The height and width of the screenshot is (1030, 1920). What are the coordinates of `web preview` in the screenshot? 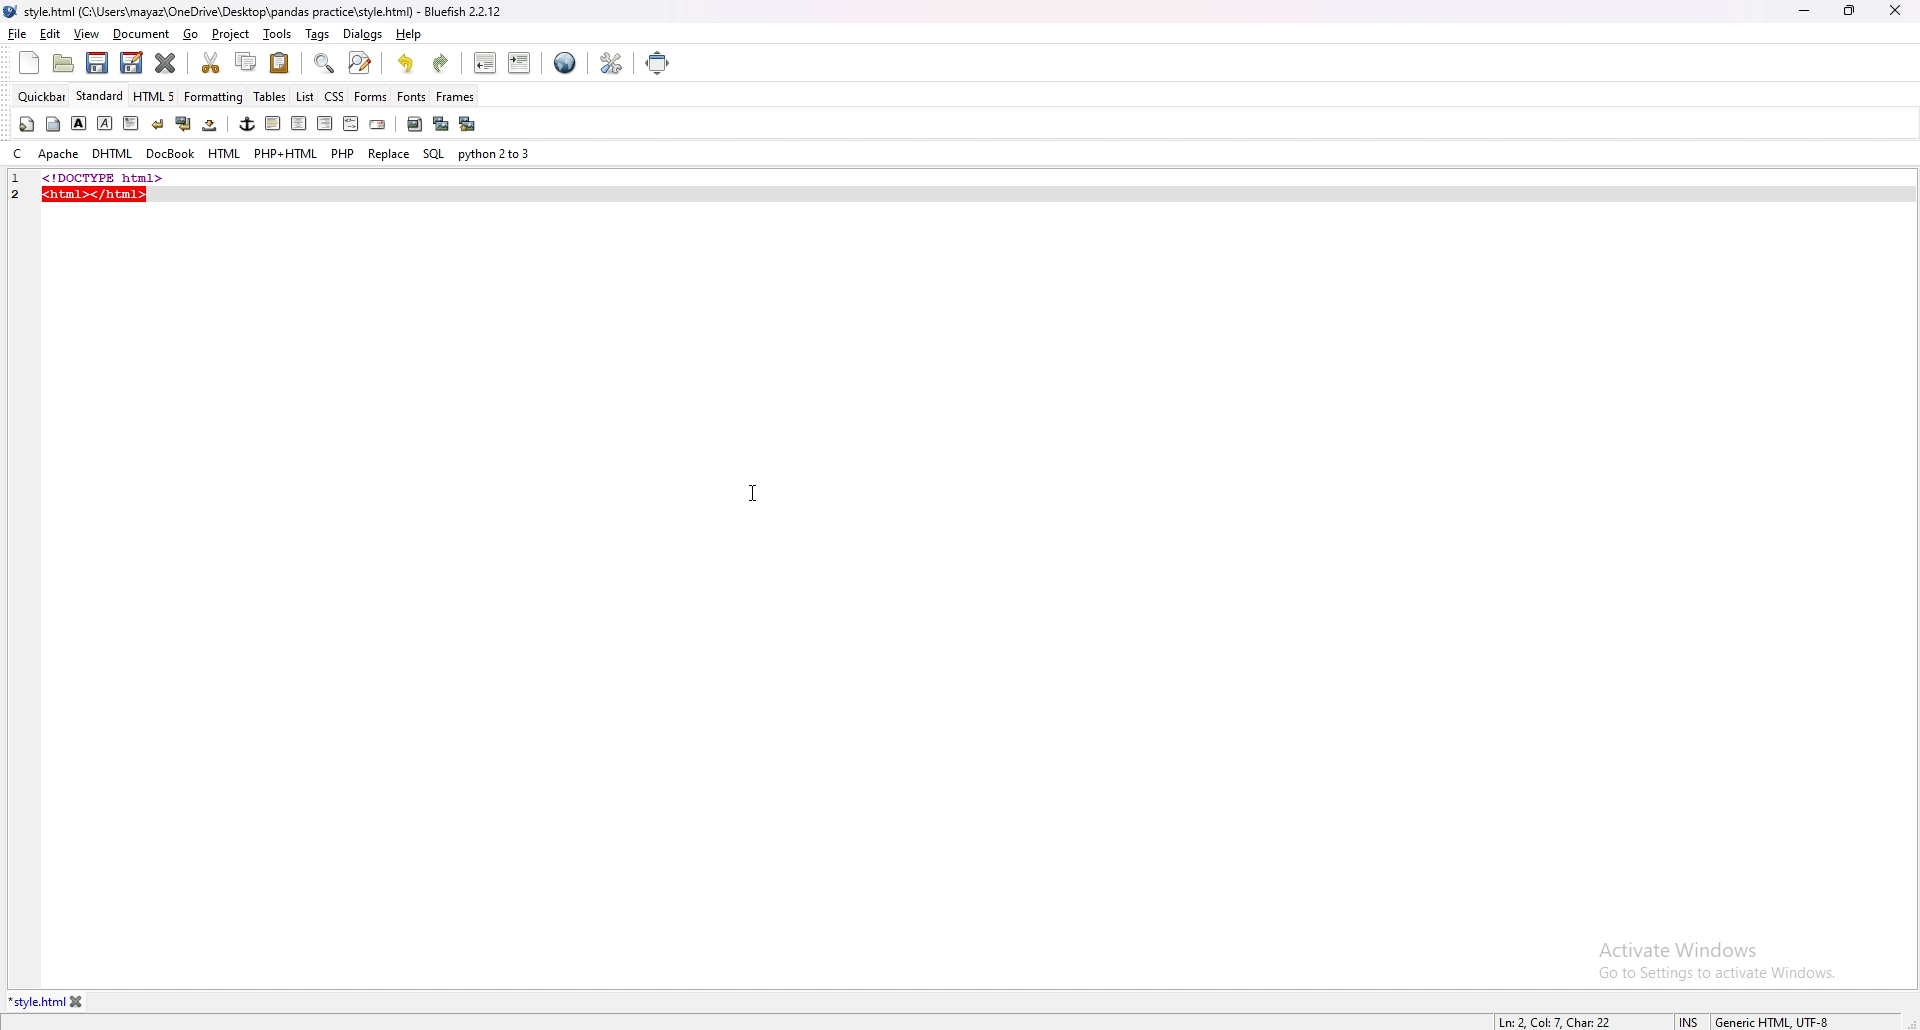 It's located at (565, 63).